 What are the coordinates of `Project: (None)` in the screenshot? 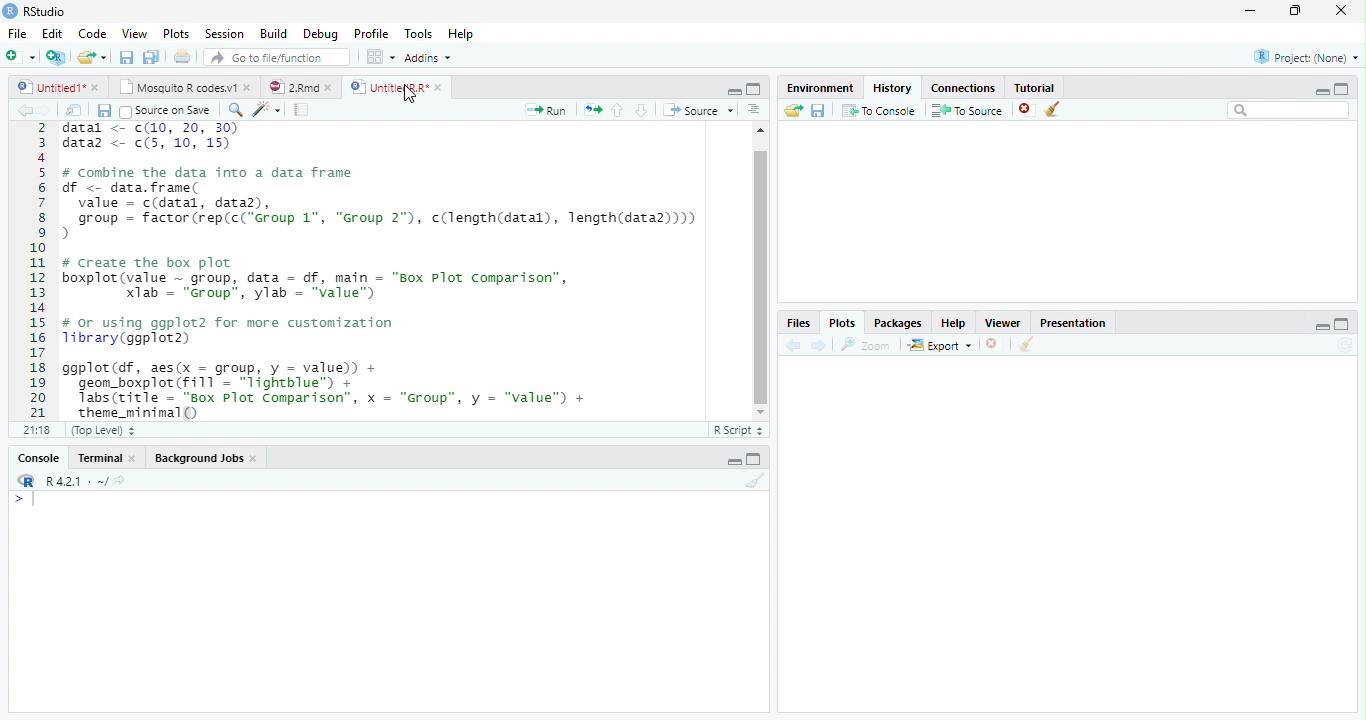 It's located at (1307, 57).